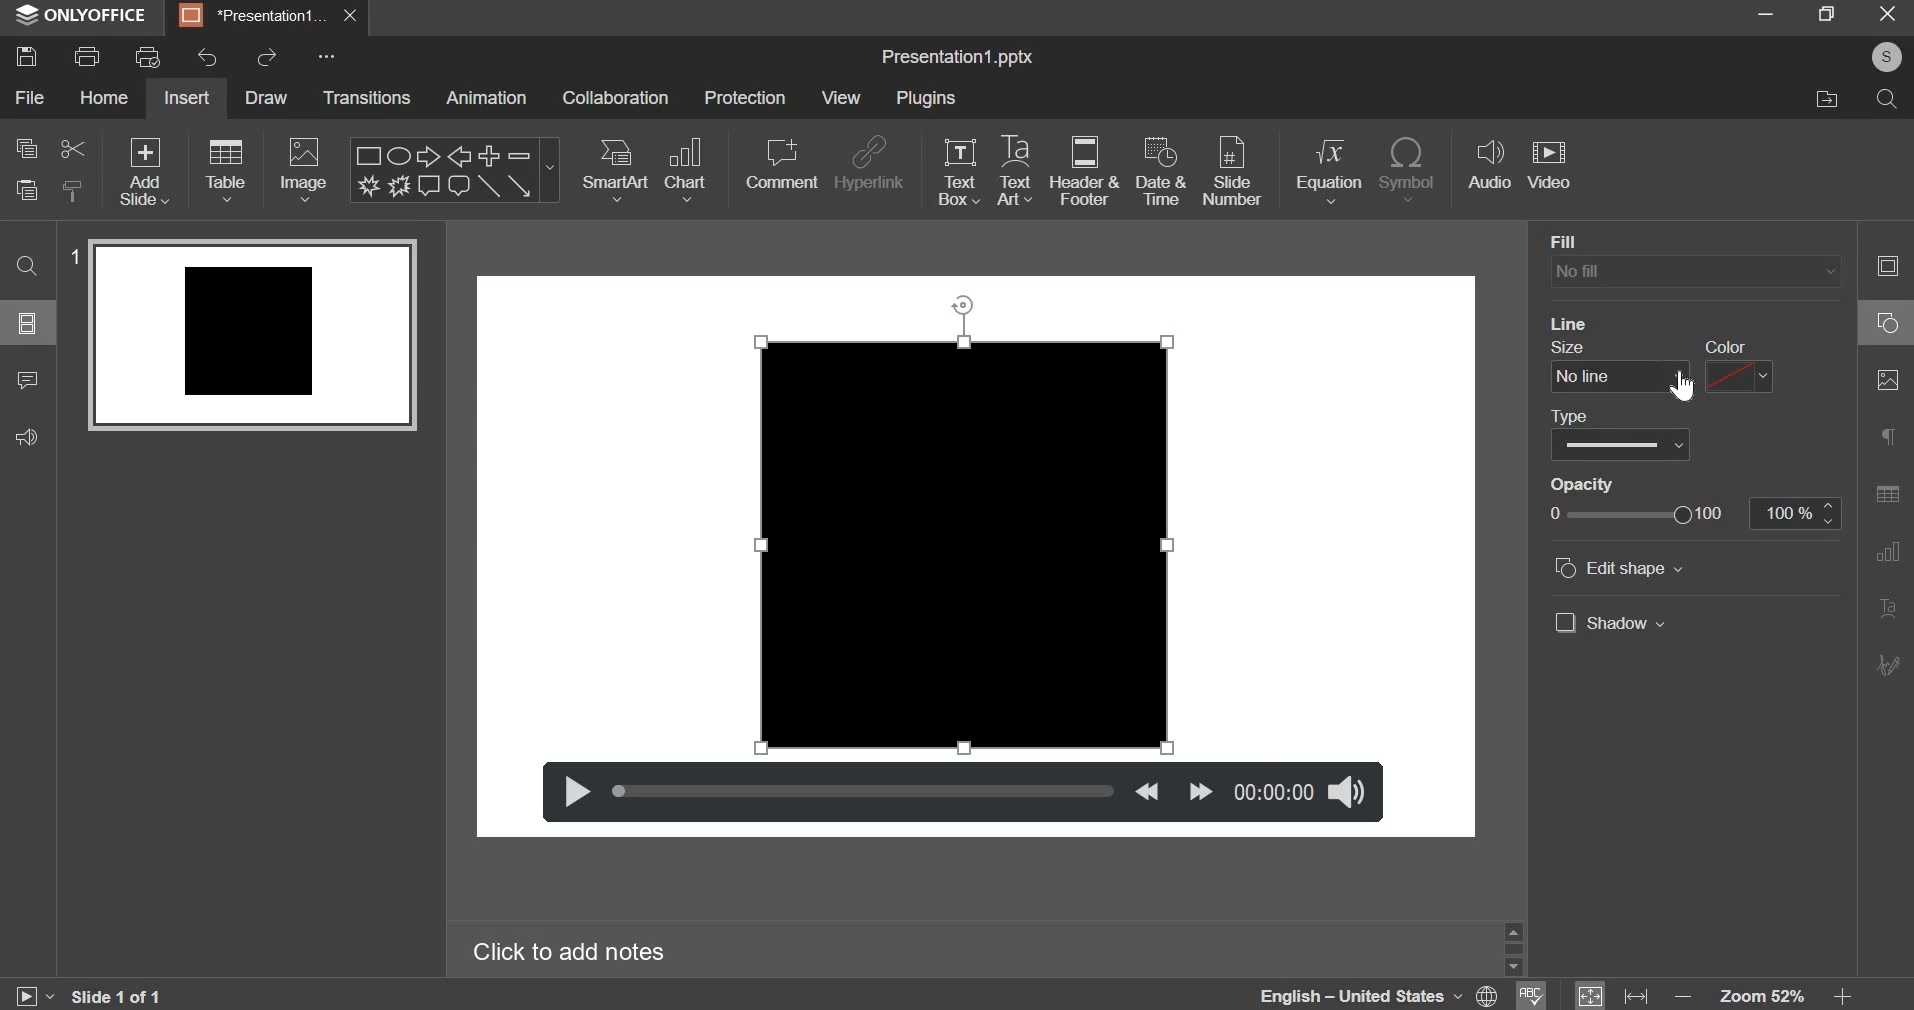 The height and width of the screenshot is (1010, 1914). What do you see at coordinates (1590, 483) in the screenshot?
I see `Opacity` at bounding box center [1590, 483].